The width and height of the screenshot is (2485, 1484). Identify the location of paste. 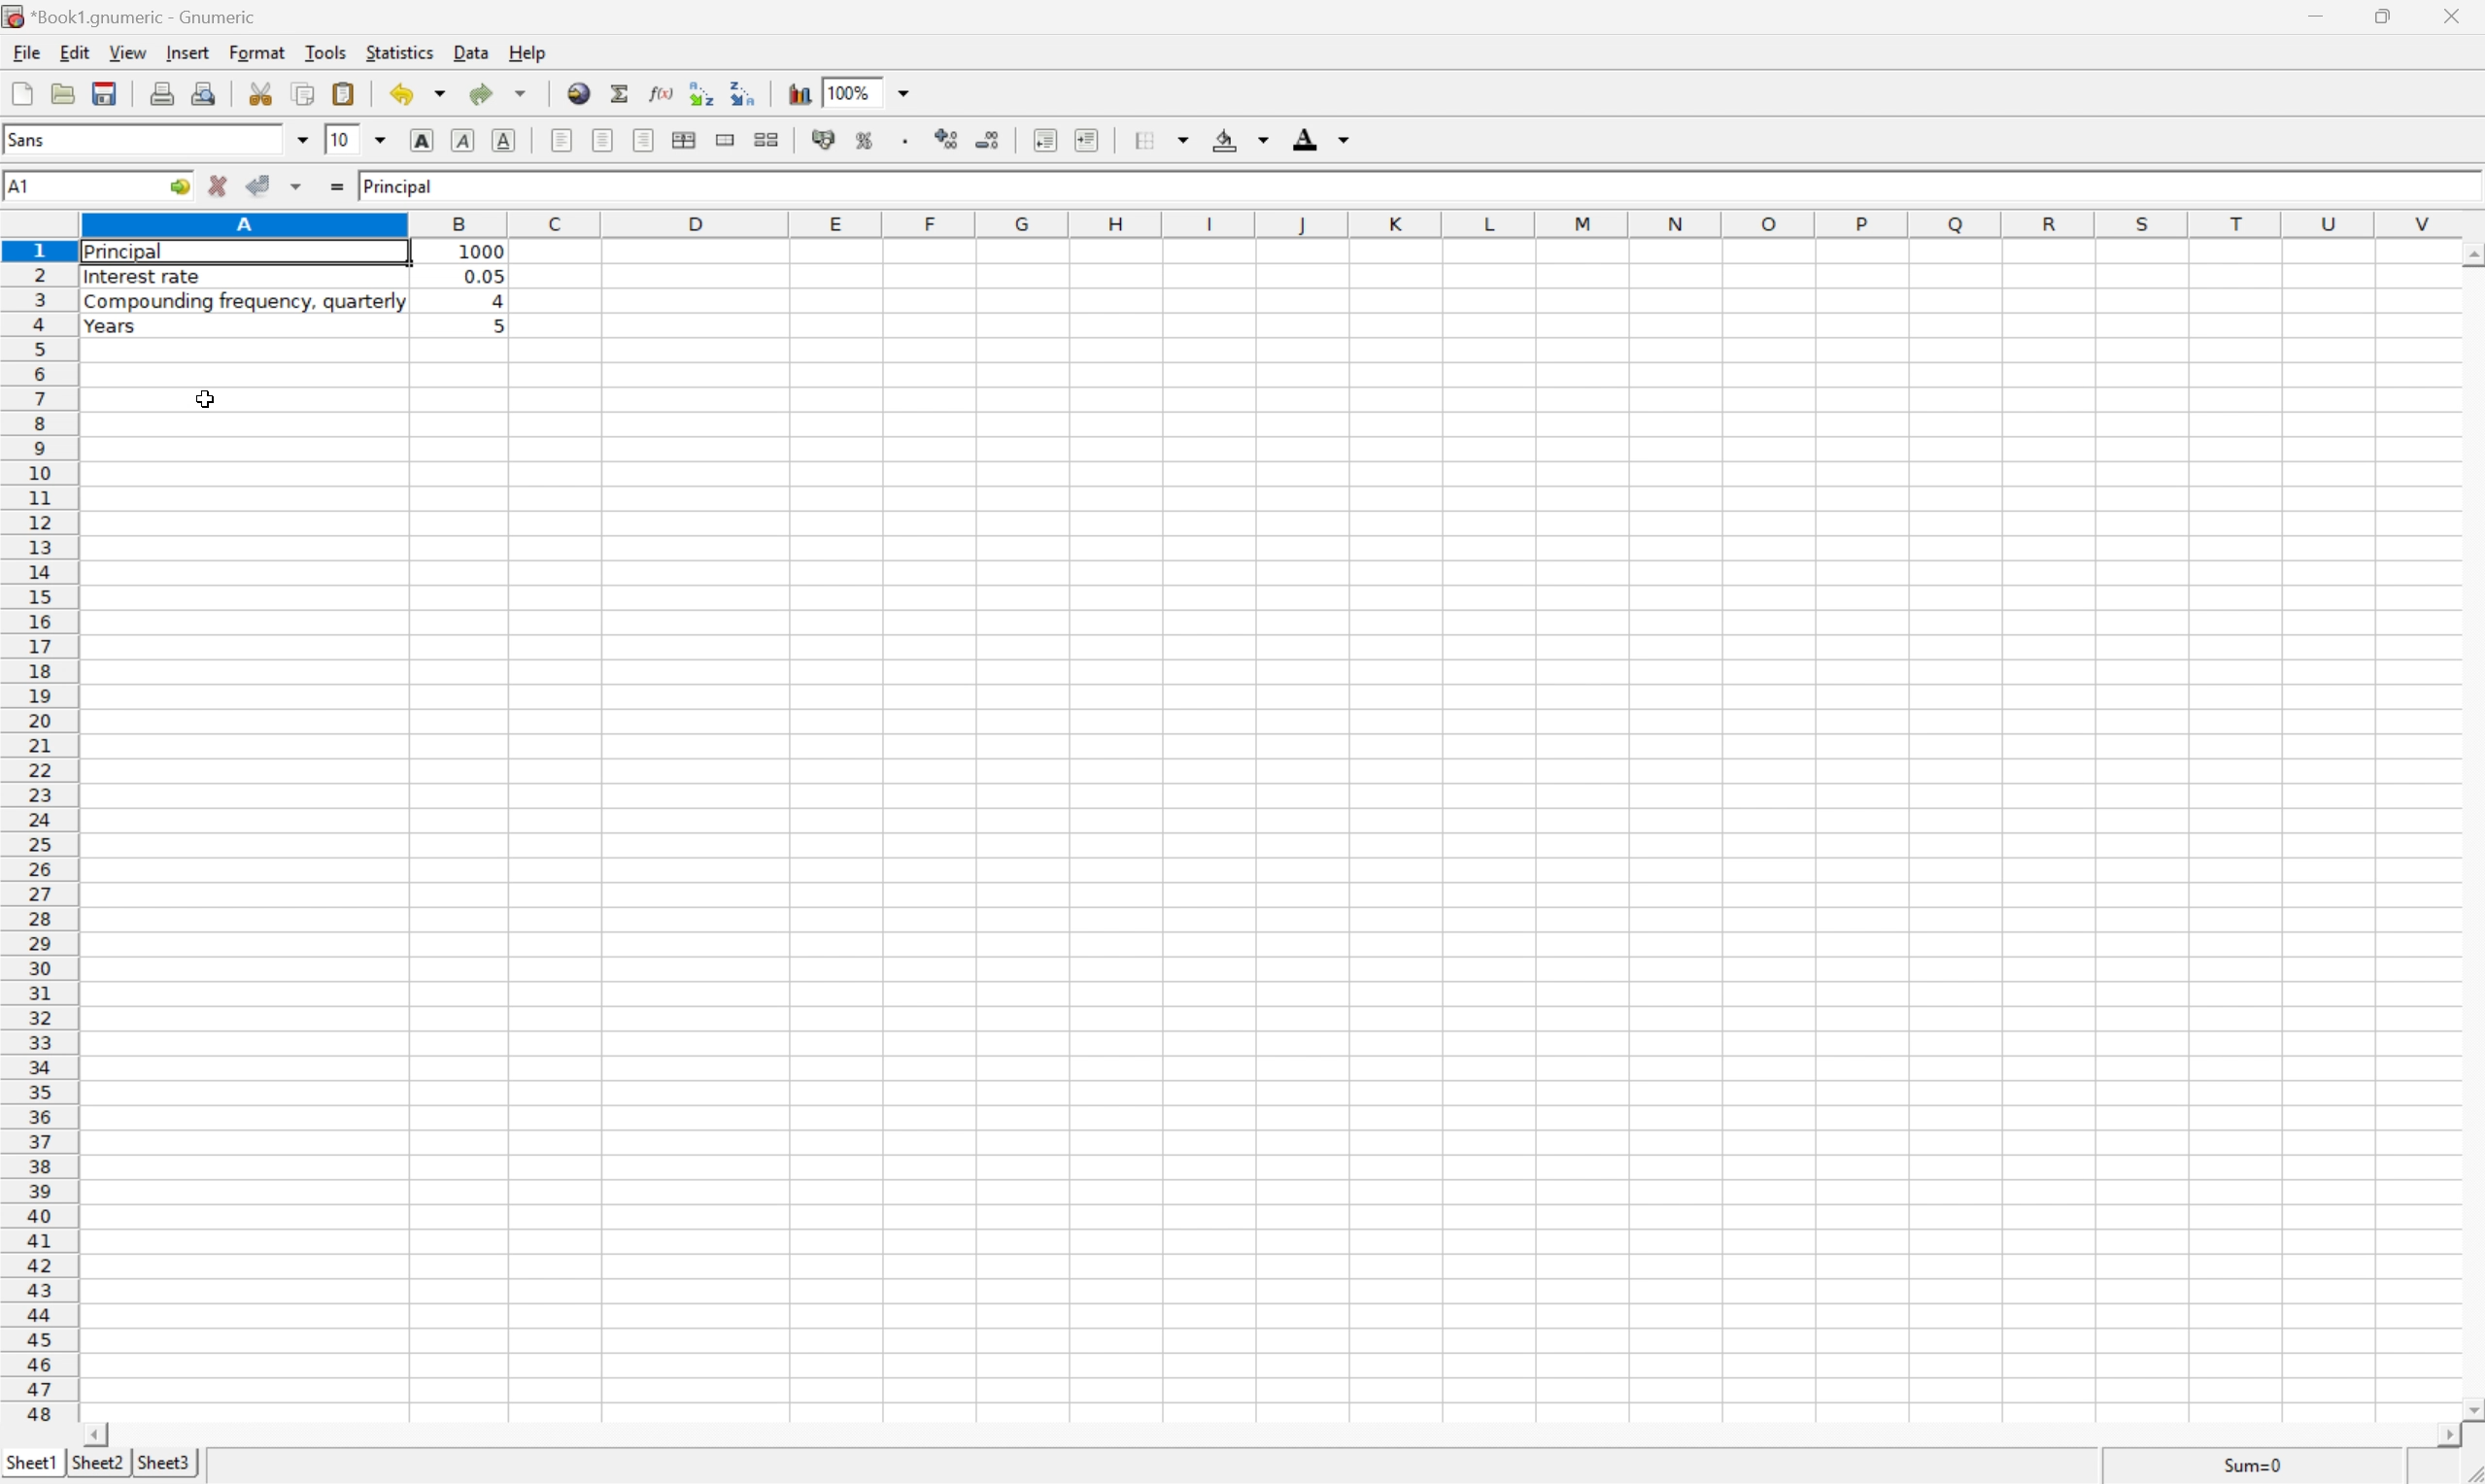
(343, 92).